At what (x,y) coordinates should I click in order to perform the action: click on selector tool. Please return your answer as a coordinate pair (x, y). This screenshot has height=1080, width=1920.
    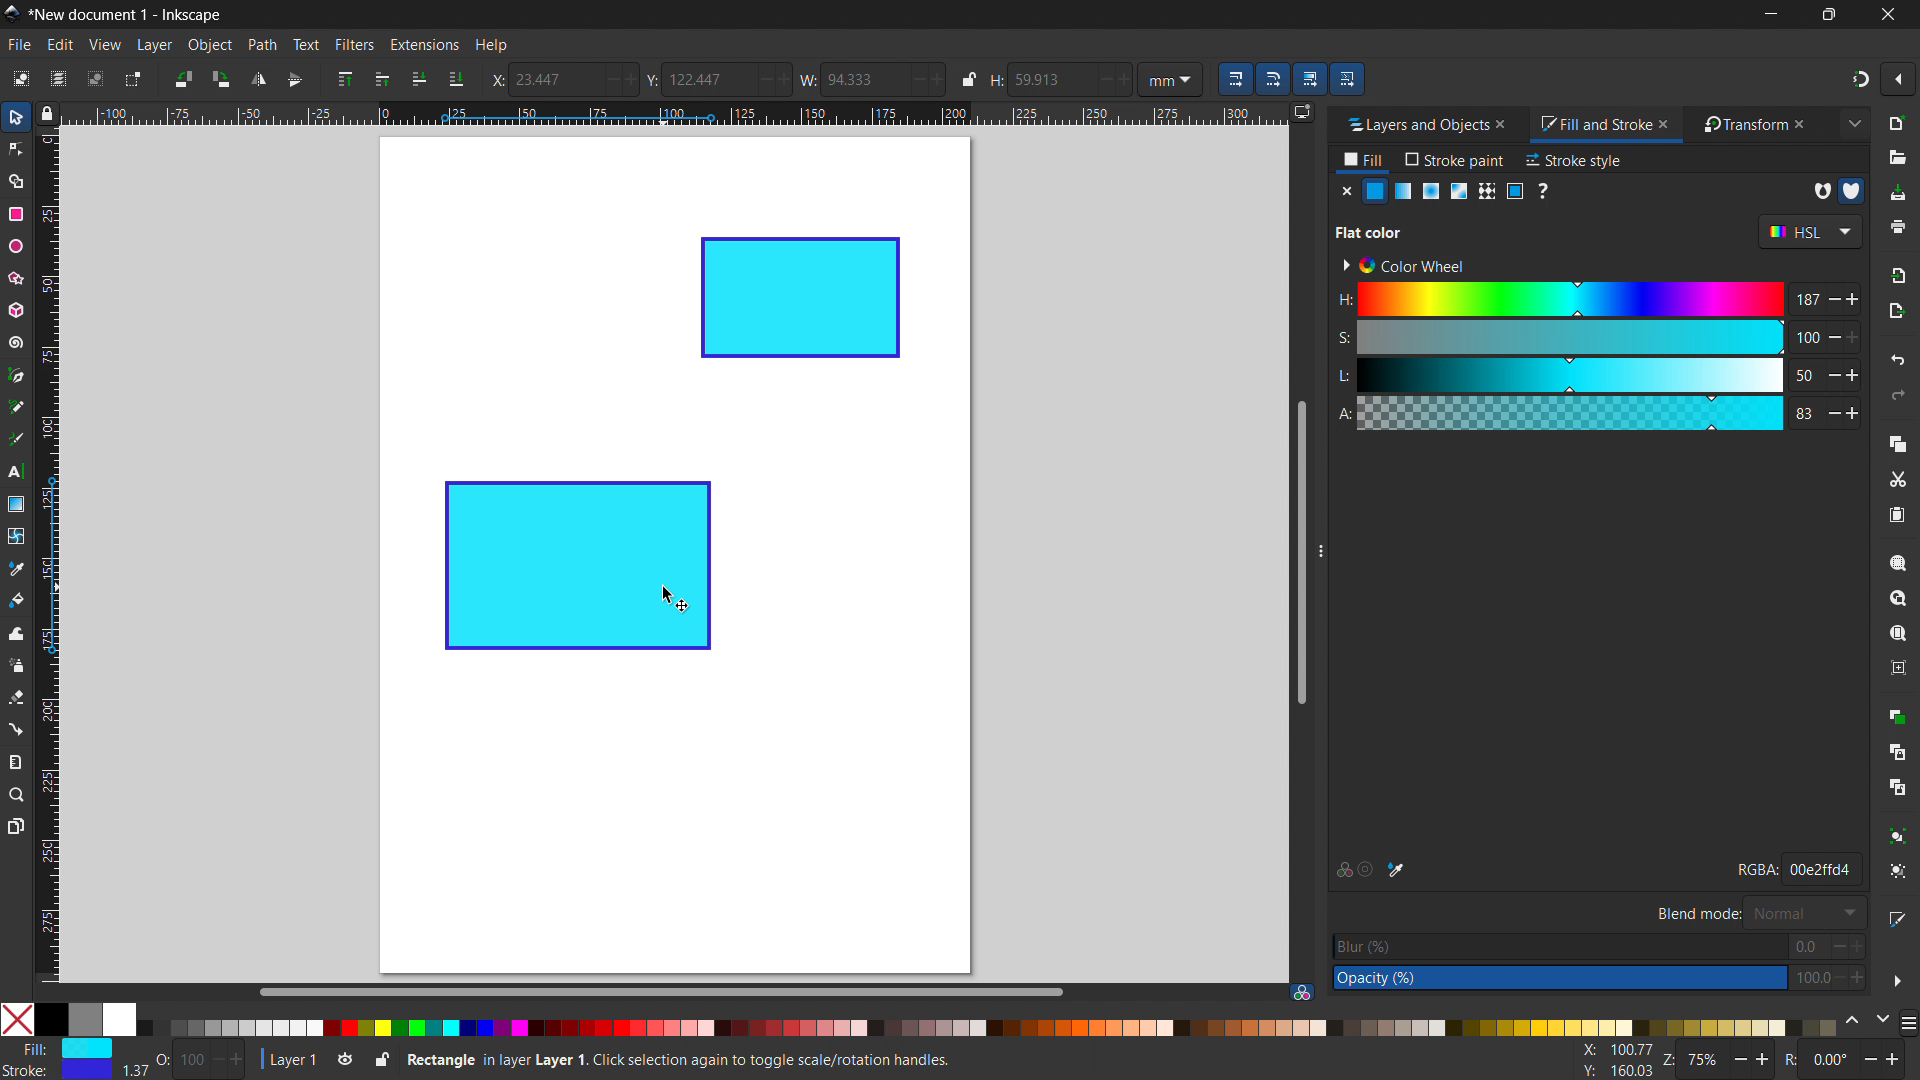
    Looking at the image, I should click on (16, 117).